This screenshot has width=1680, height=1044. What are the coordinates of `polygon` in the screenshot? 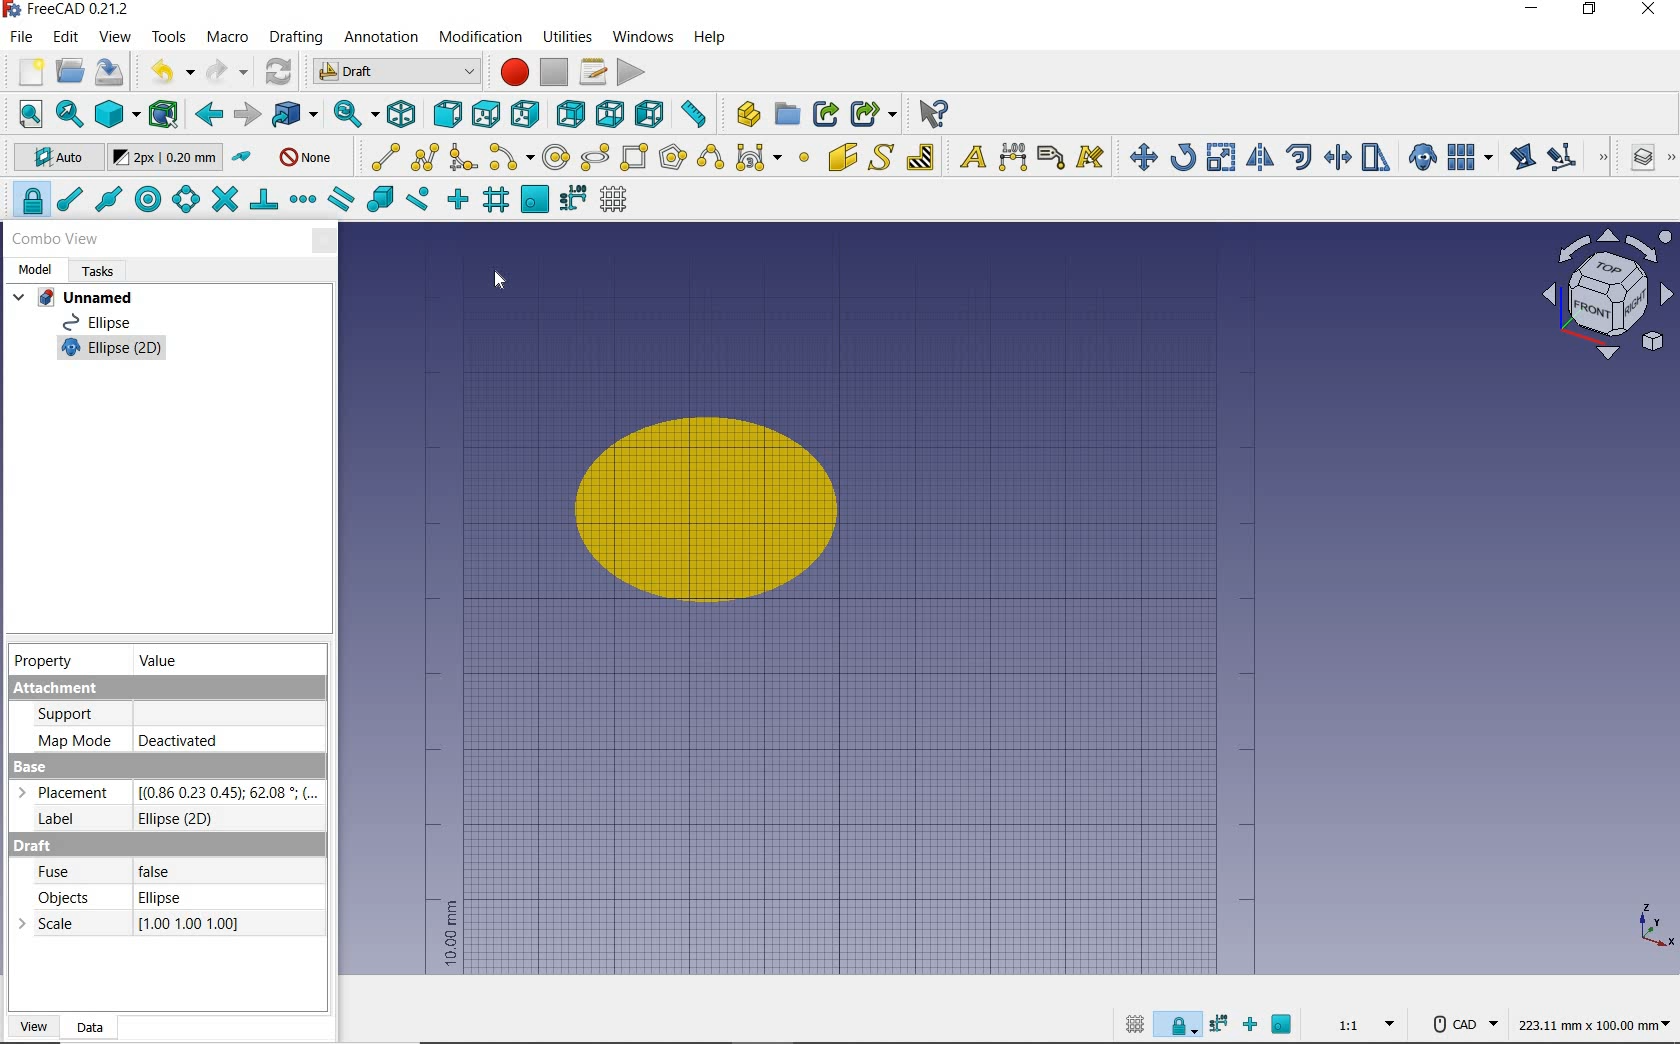 It's located at (673, 158).